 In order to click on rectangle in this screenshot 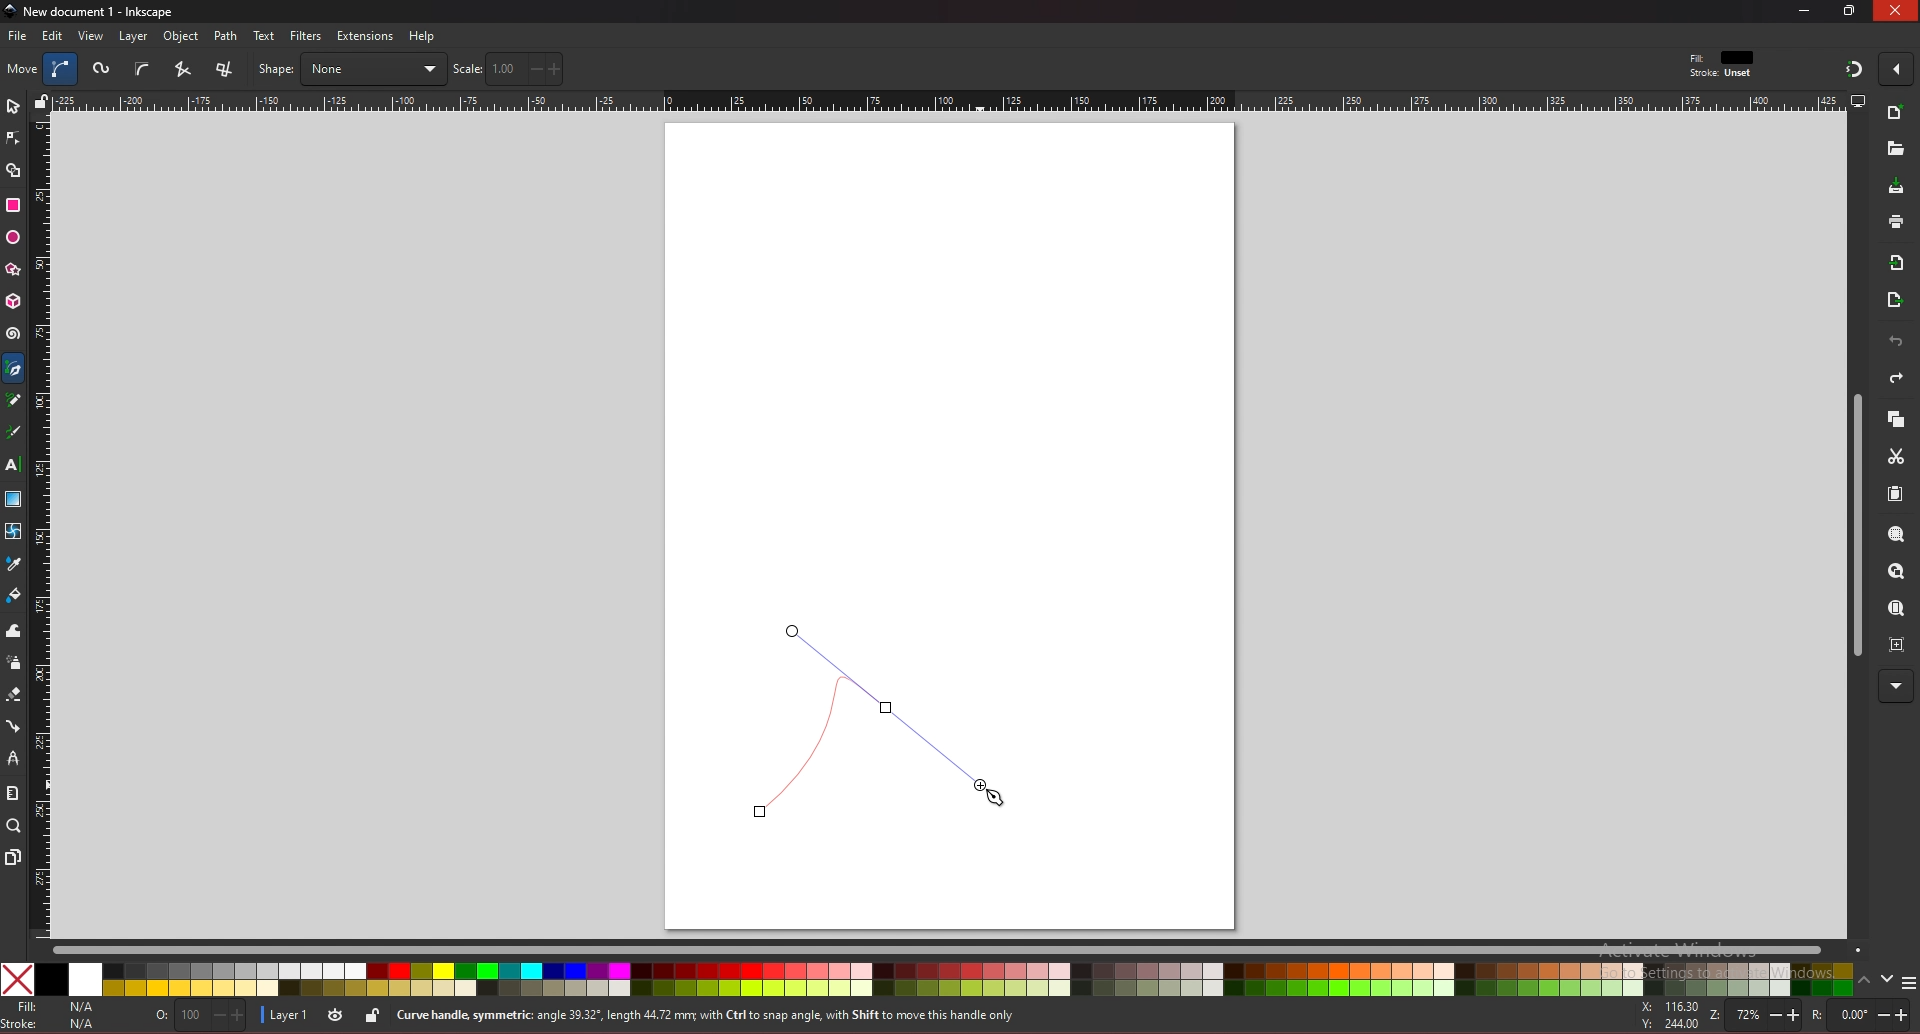, I will do `click(12, 205)`.